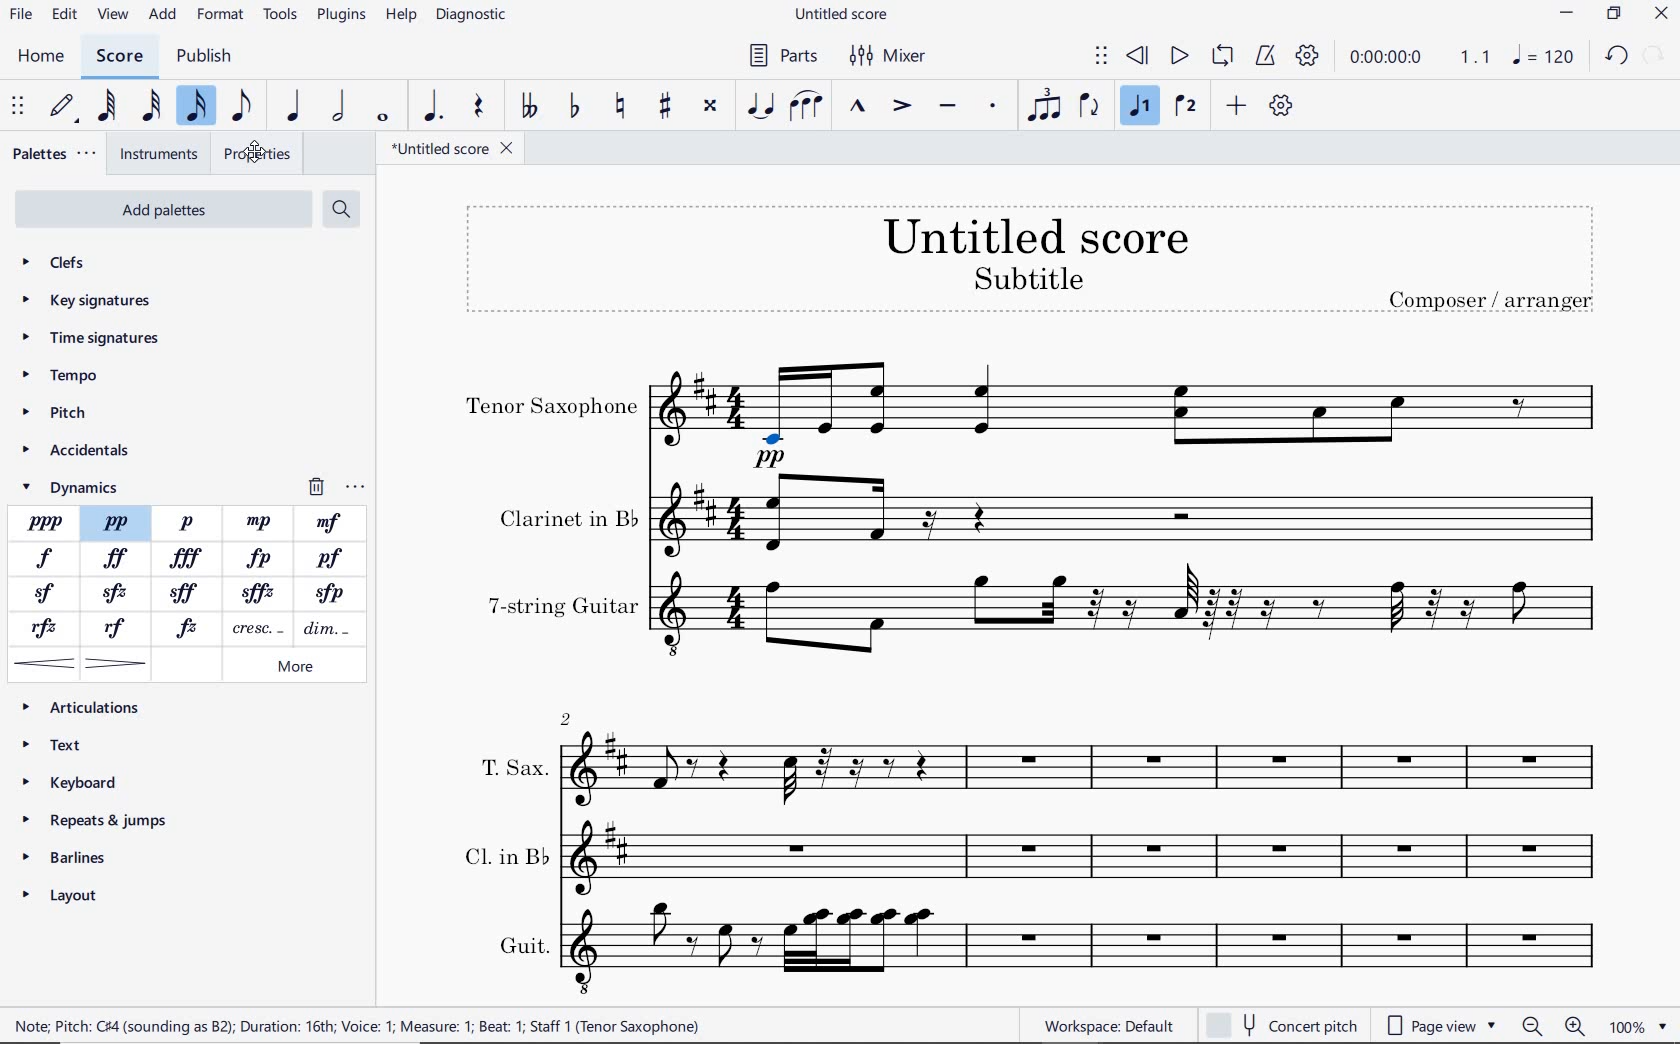  I want to click on PUBLISH, so click(205, 56).